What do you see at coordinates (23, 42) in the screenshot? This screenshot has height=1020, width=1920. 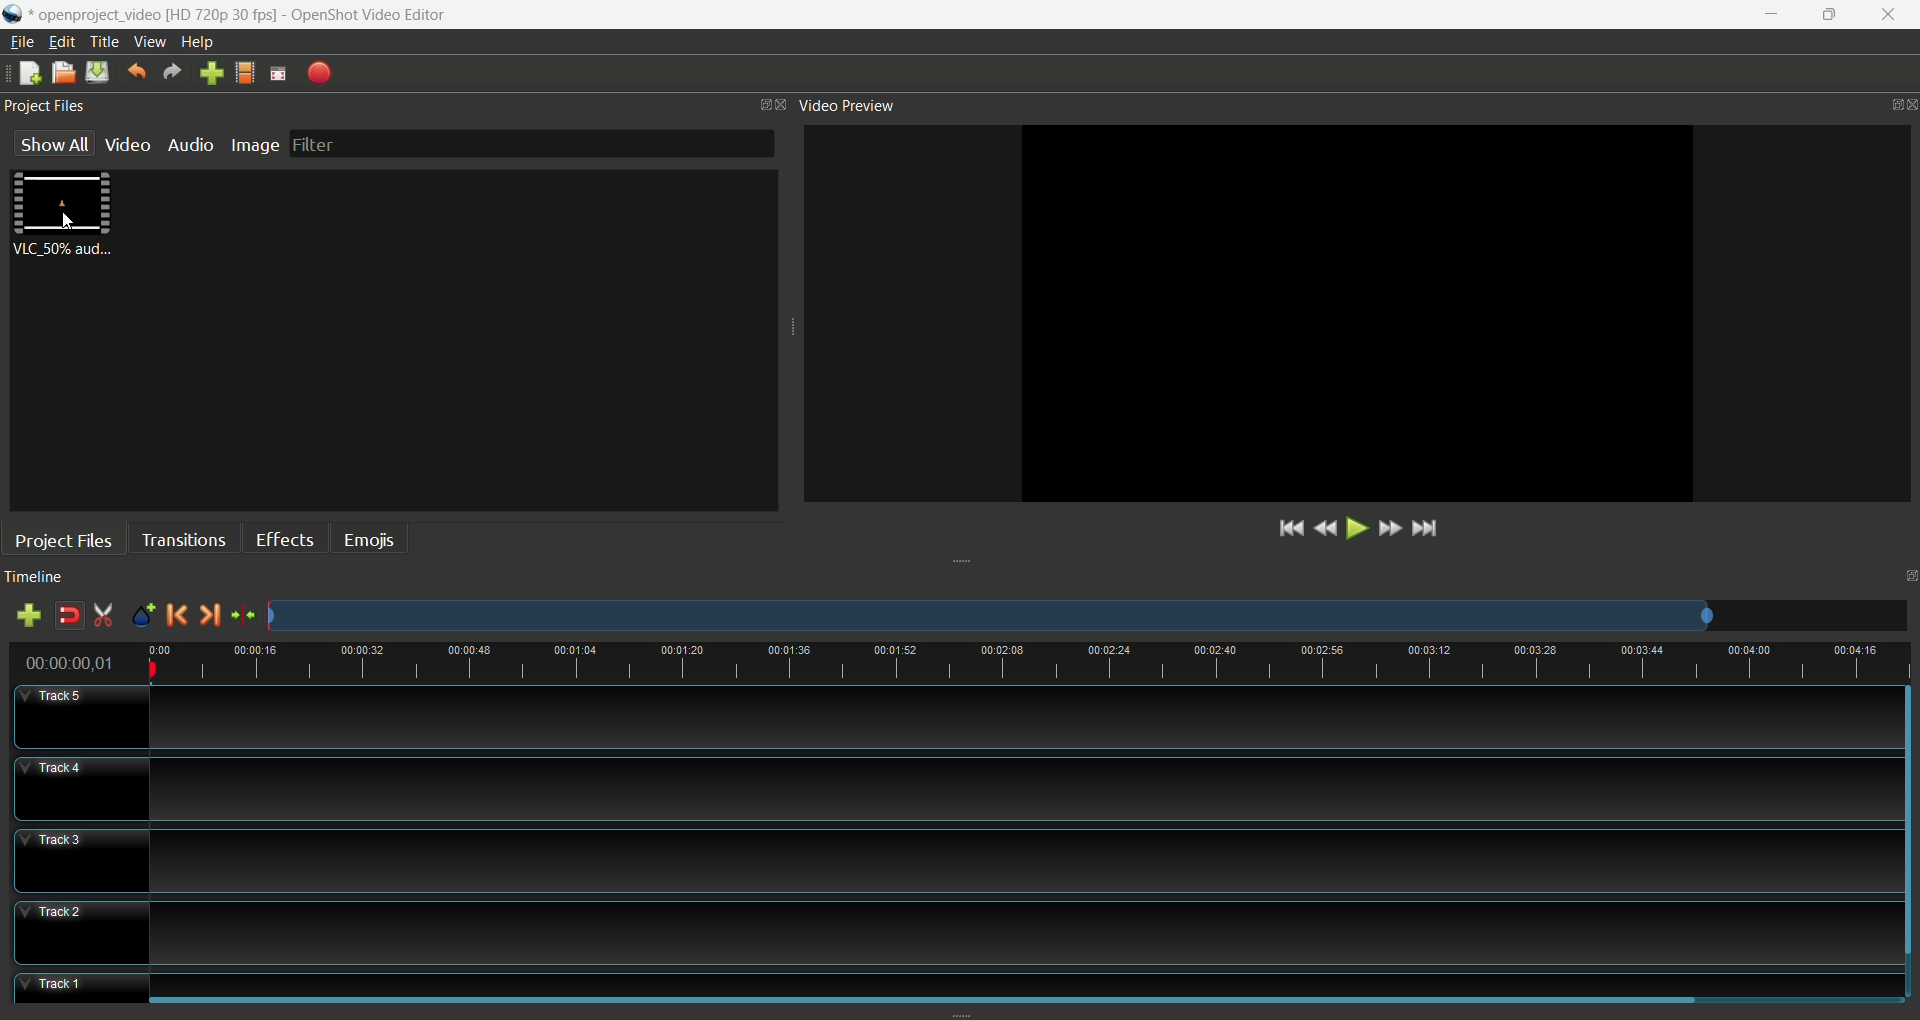 I see `file` at bounding box center [23, 42].